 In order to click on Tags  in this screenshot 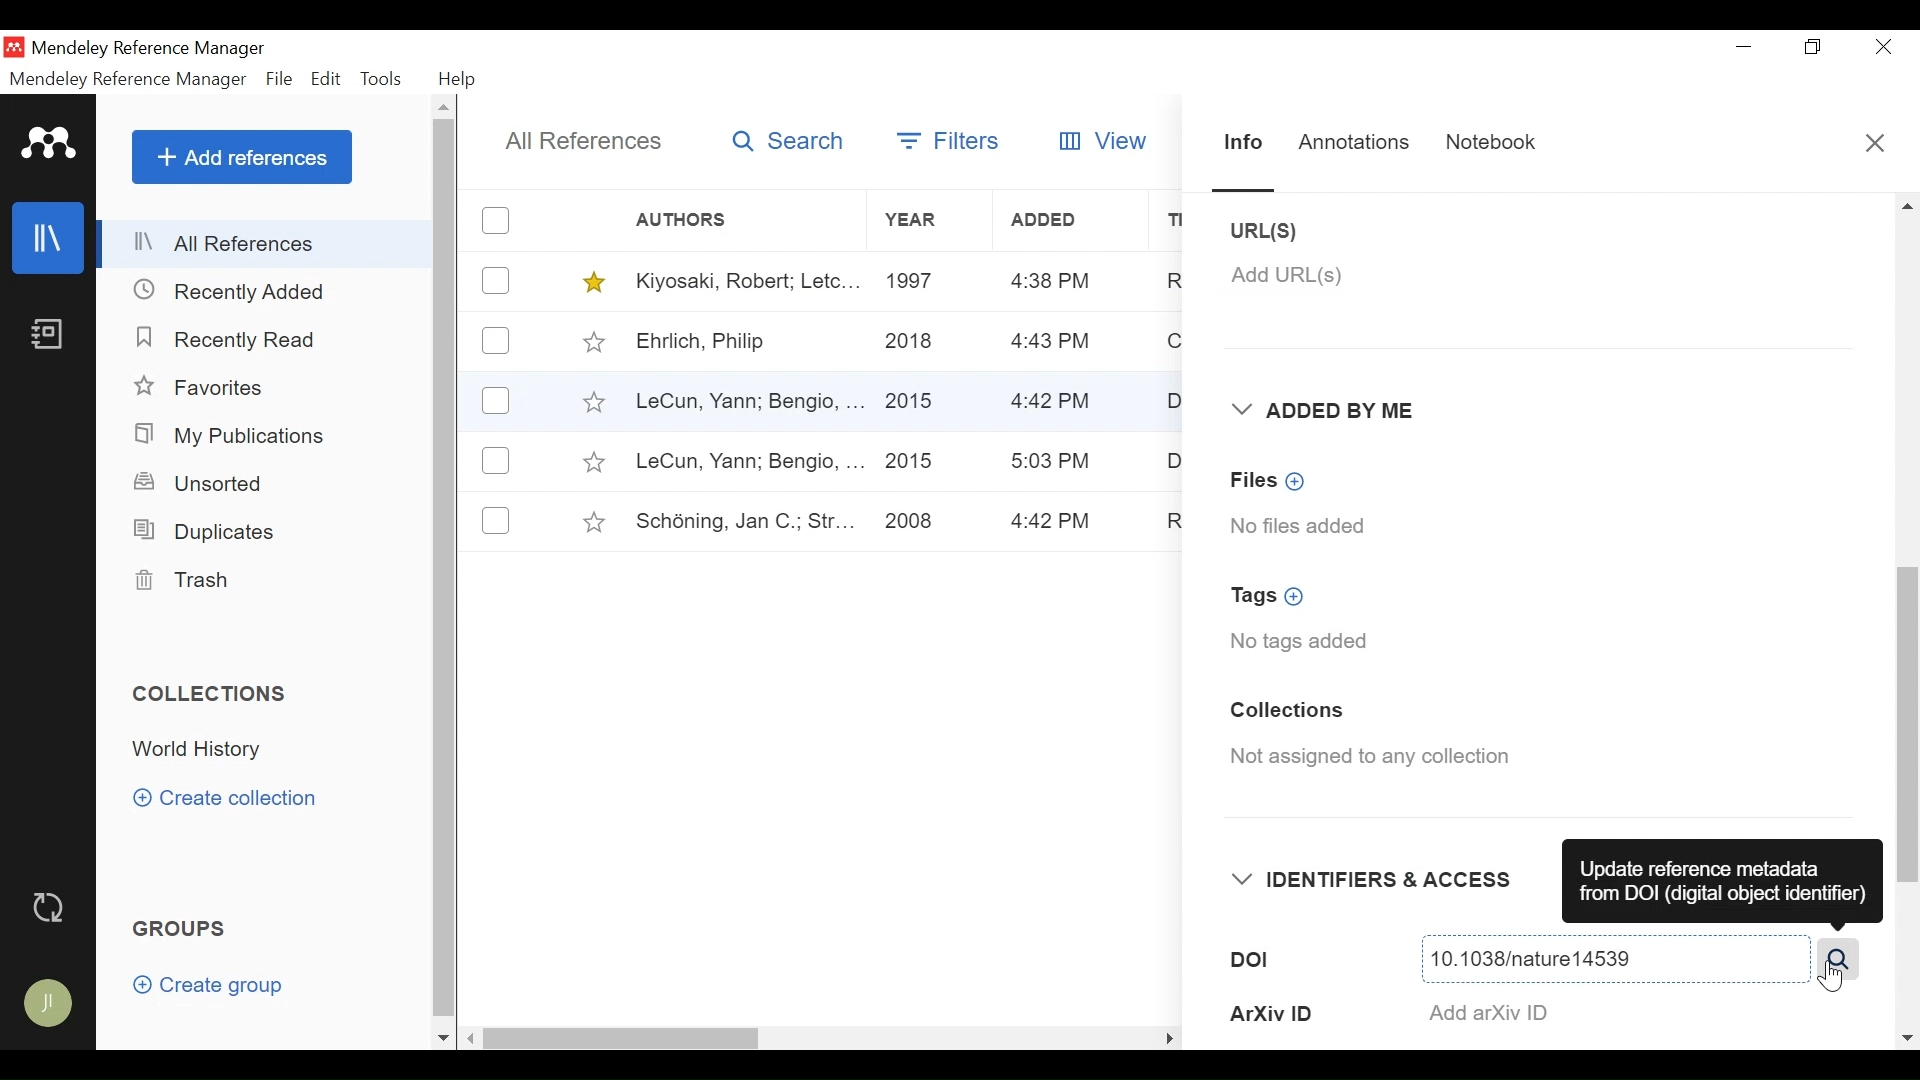, I will do `click(1276, 597)`.